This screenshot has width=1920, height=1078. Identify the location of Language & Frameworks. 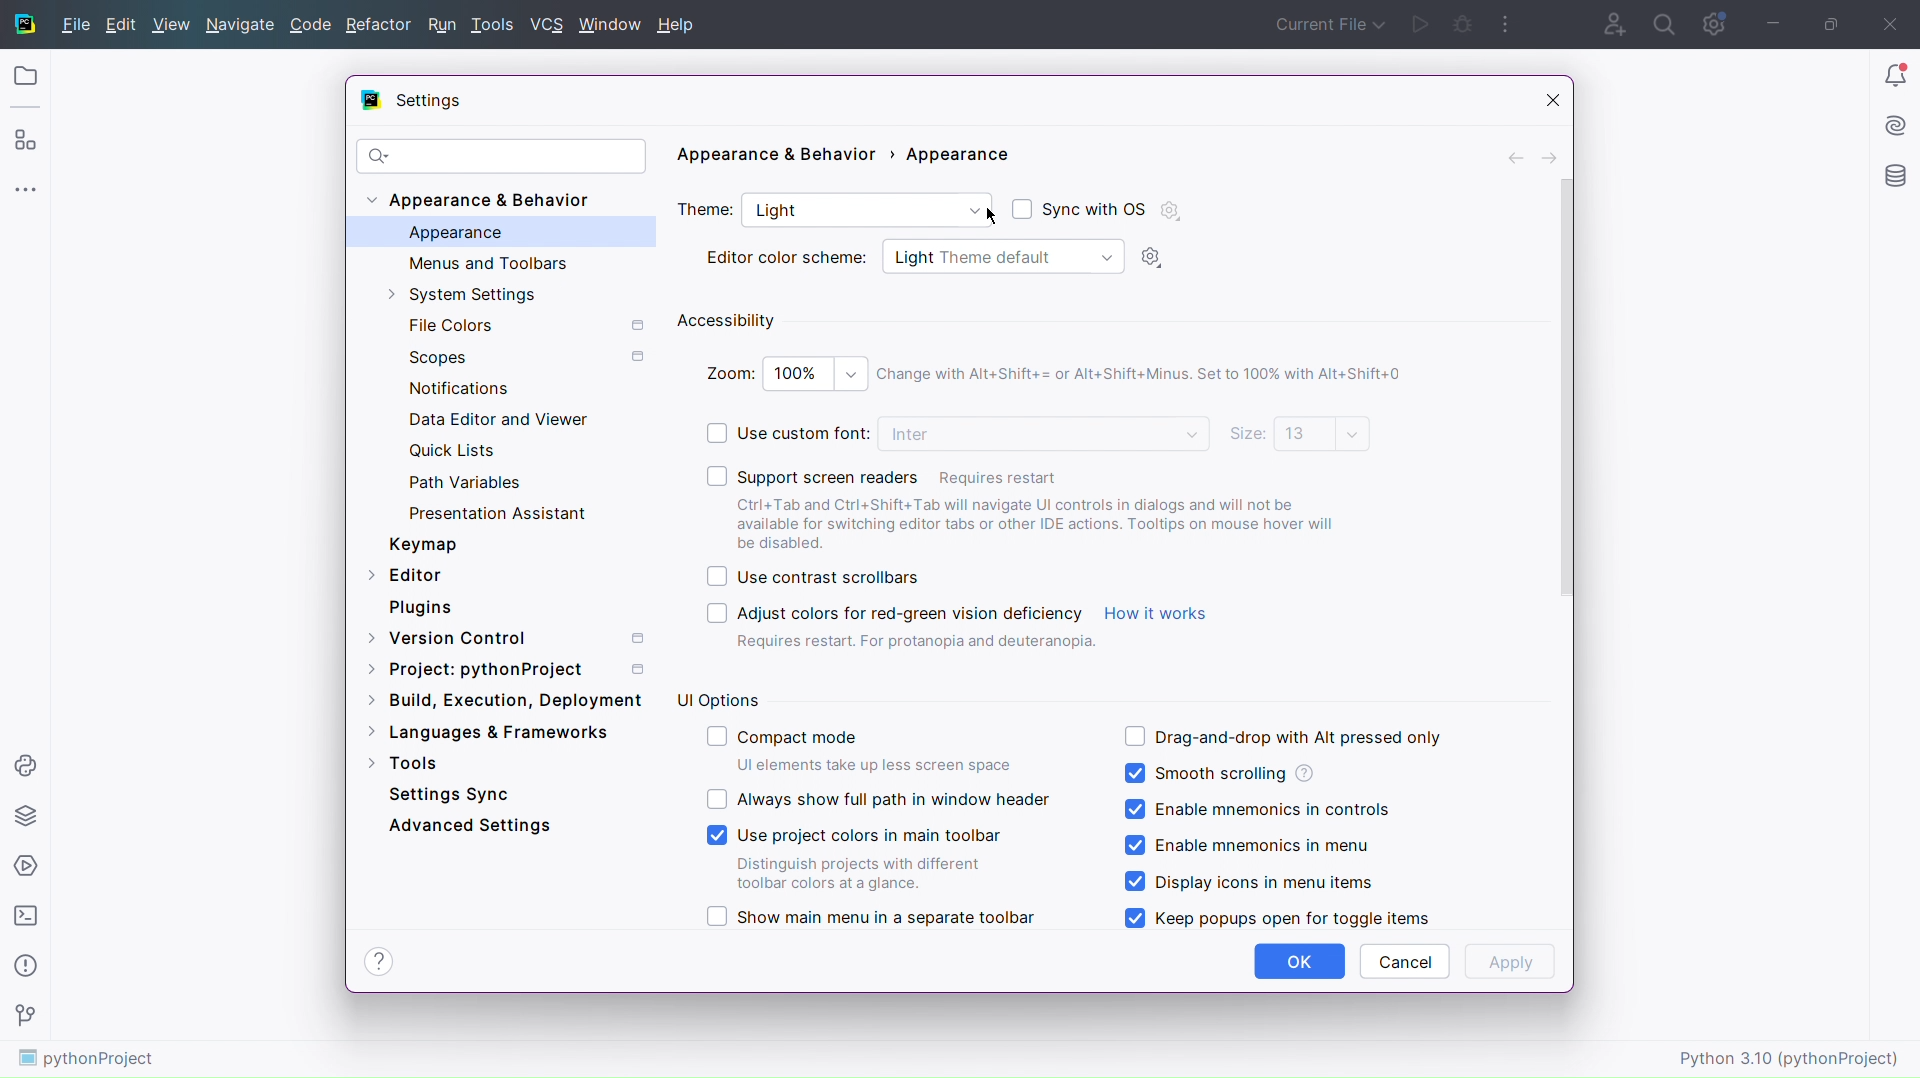
(488, 733).